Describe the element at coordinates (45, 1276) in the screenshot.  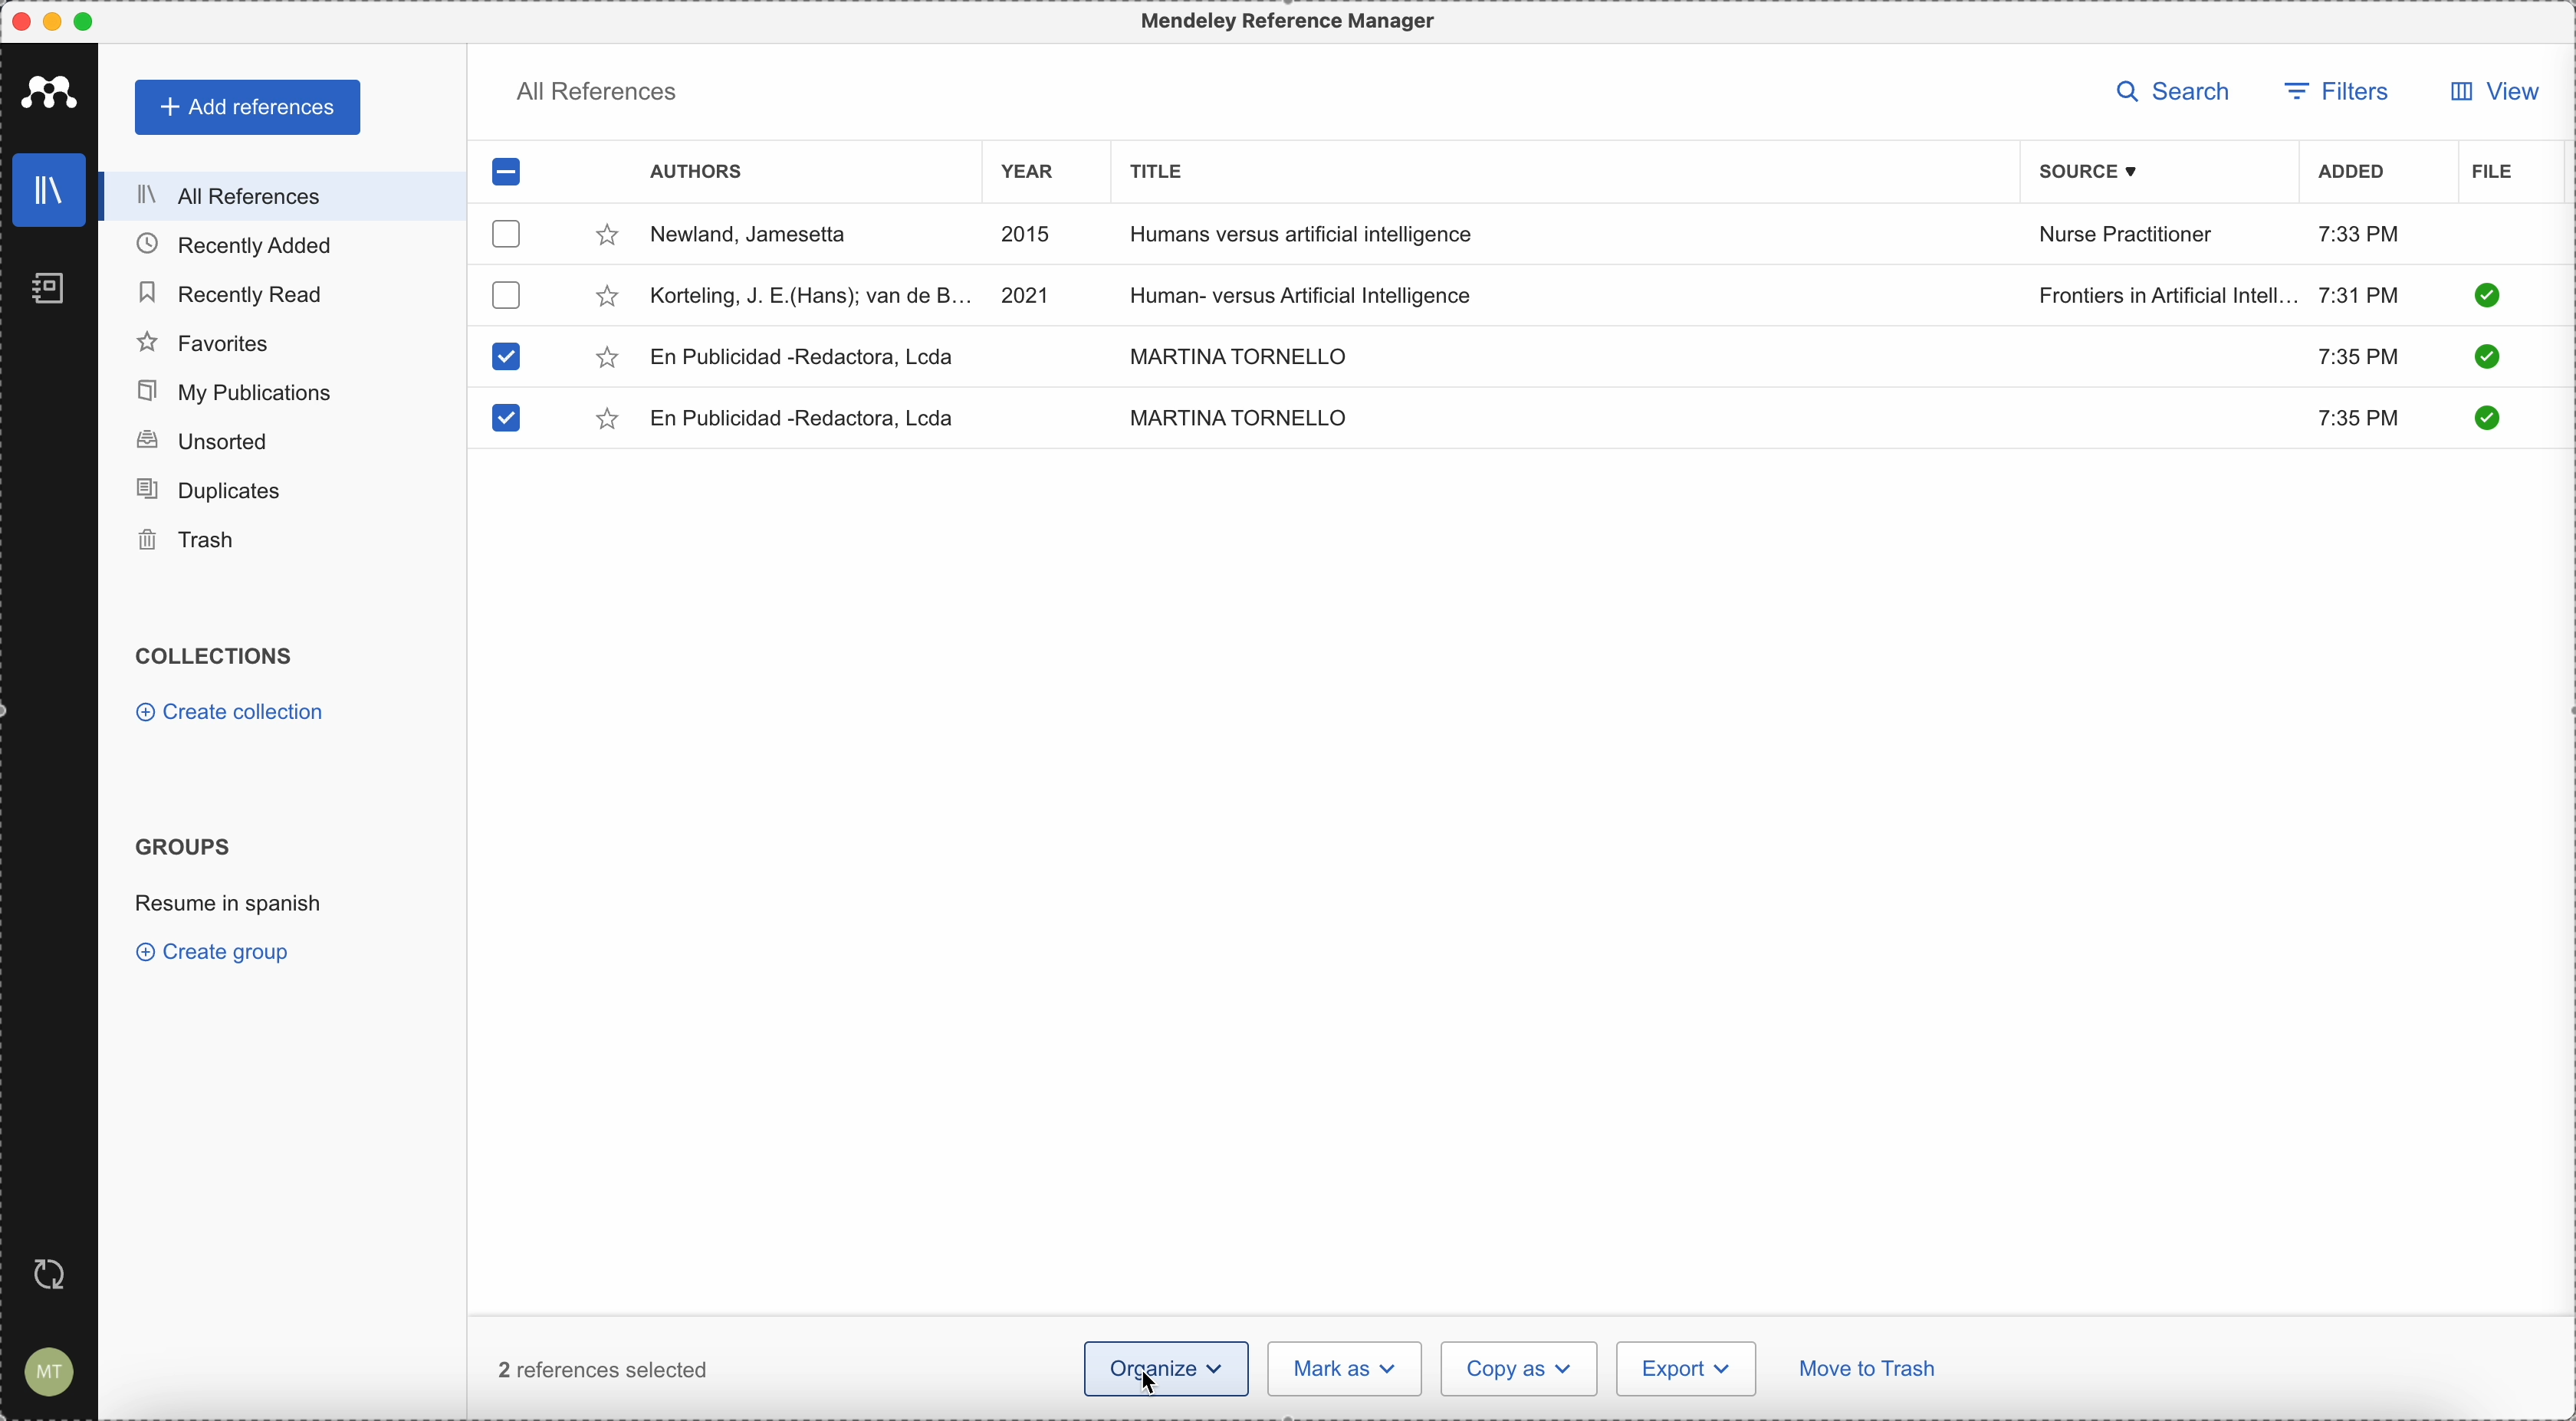
I see `last sync` at that location.